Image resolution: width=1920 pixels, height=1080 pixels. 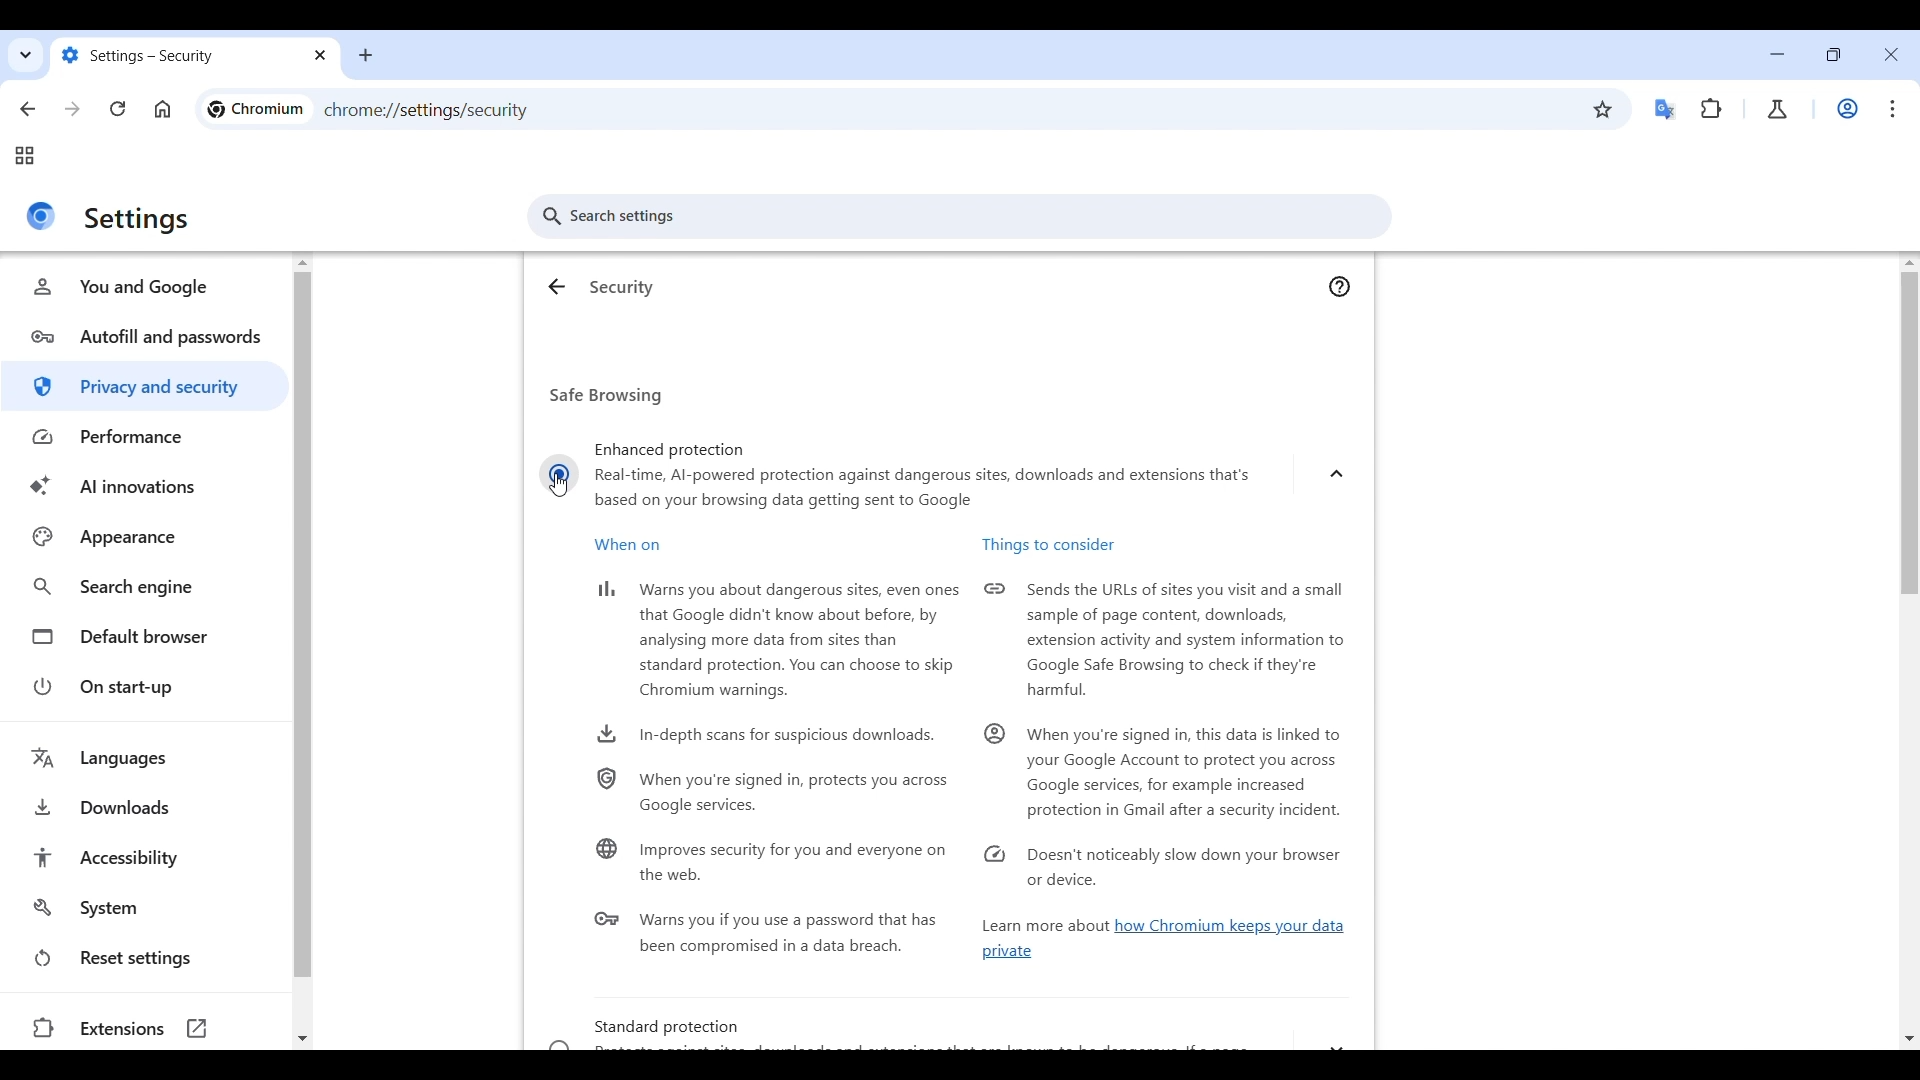 I want to click on Accessibility, so click(x=148, y=857).